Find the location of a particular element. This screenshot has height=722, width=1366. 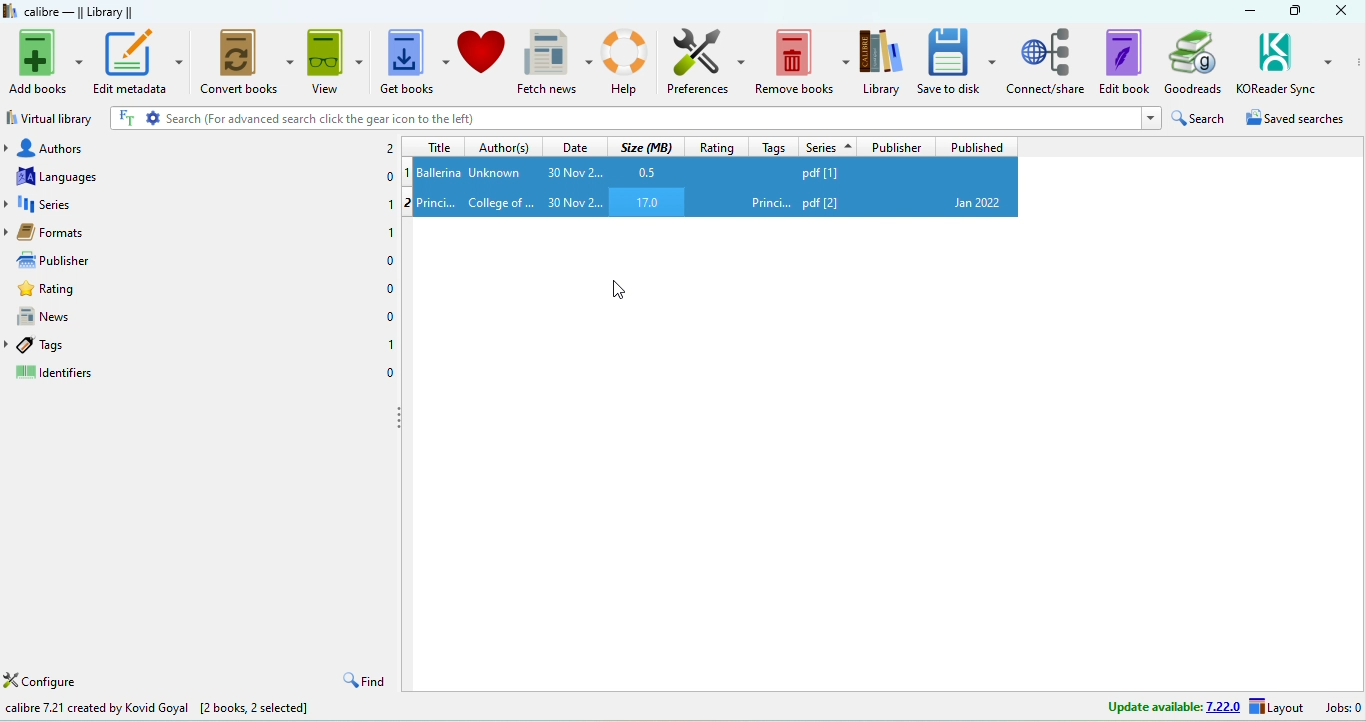

find is located at coordinates (362, 681).